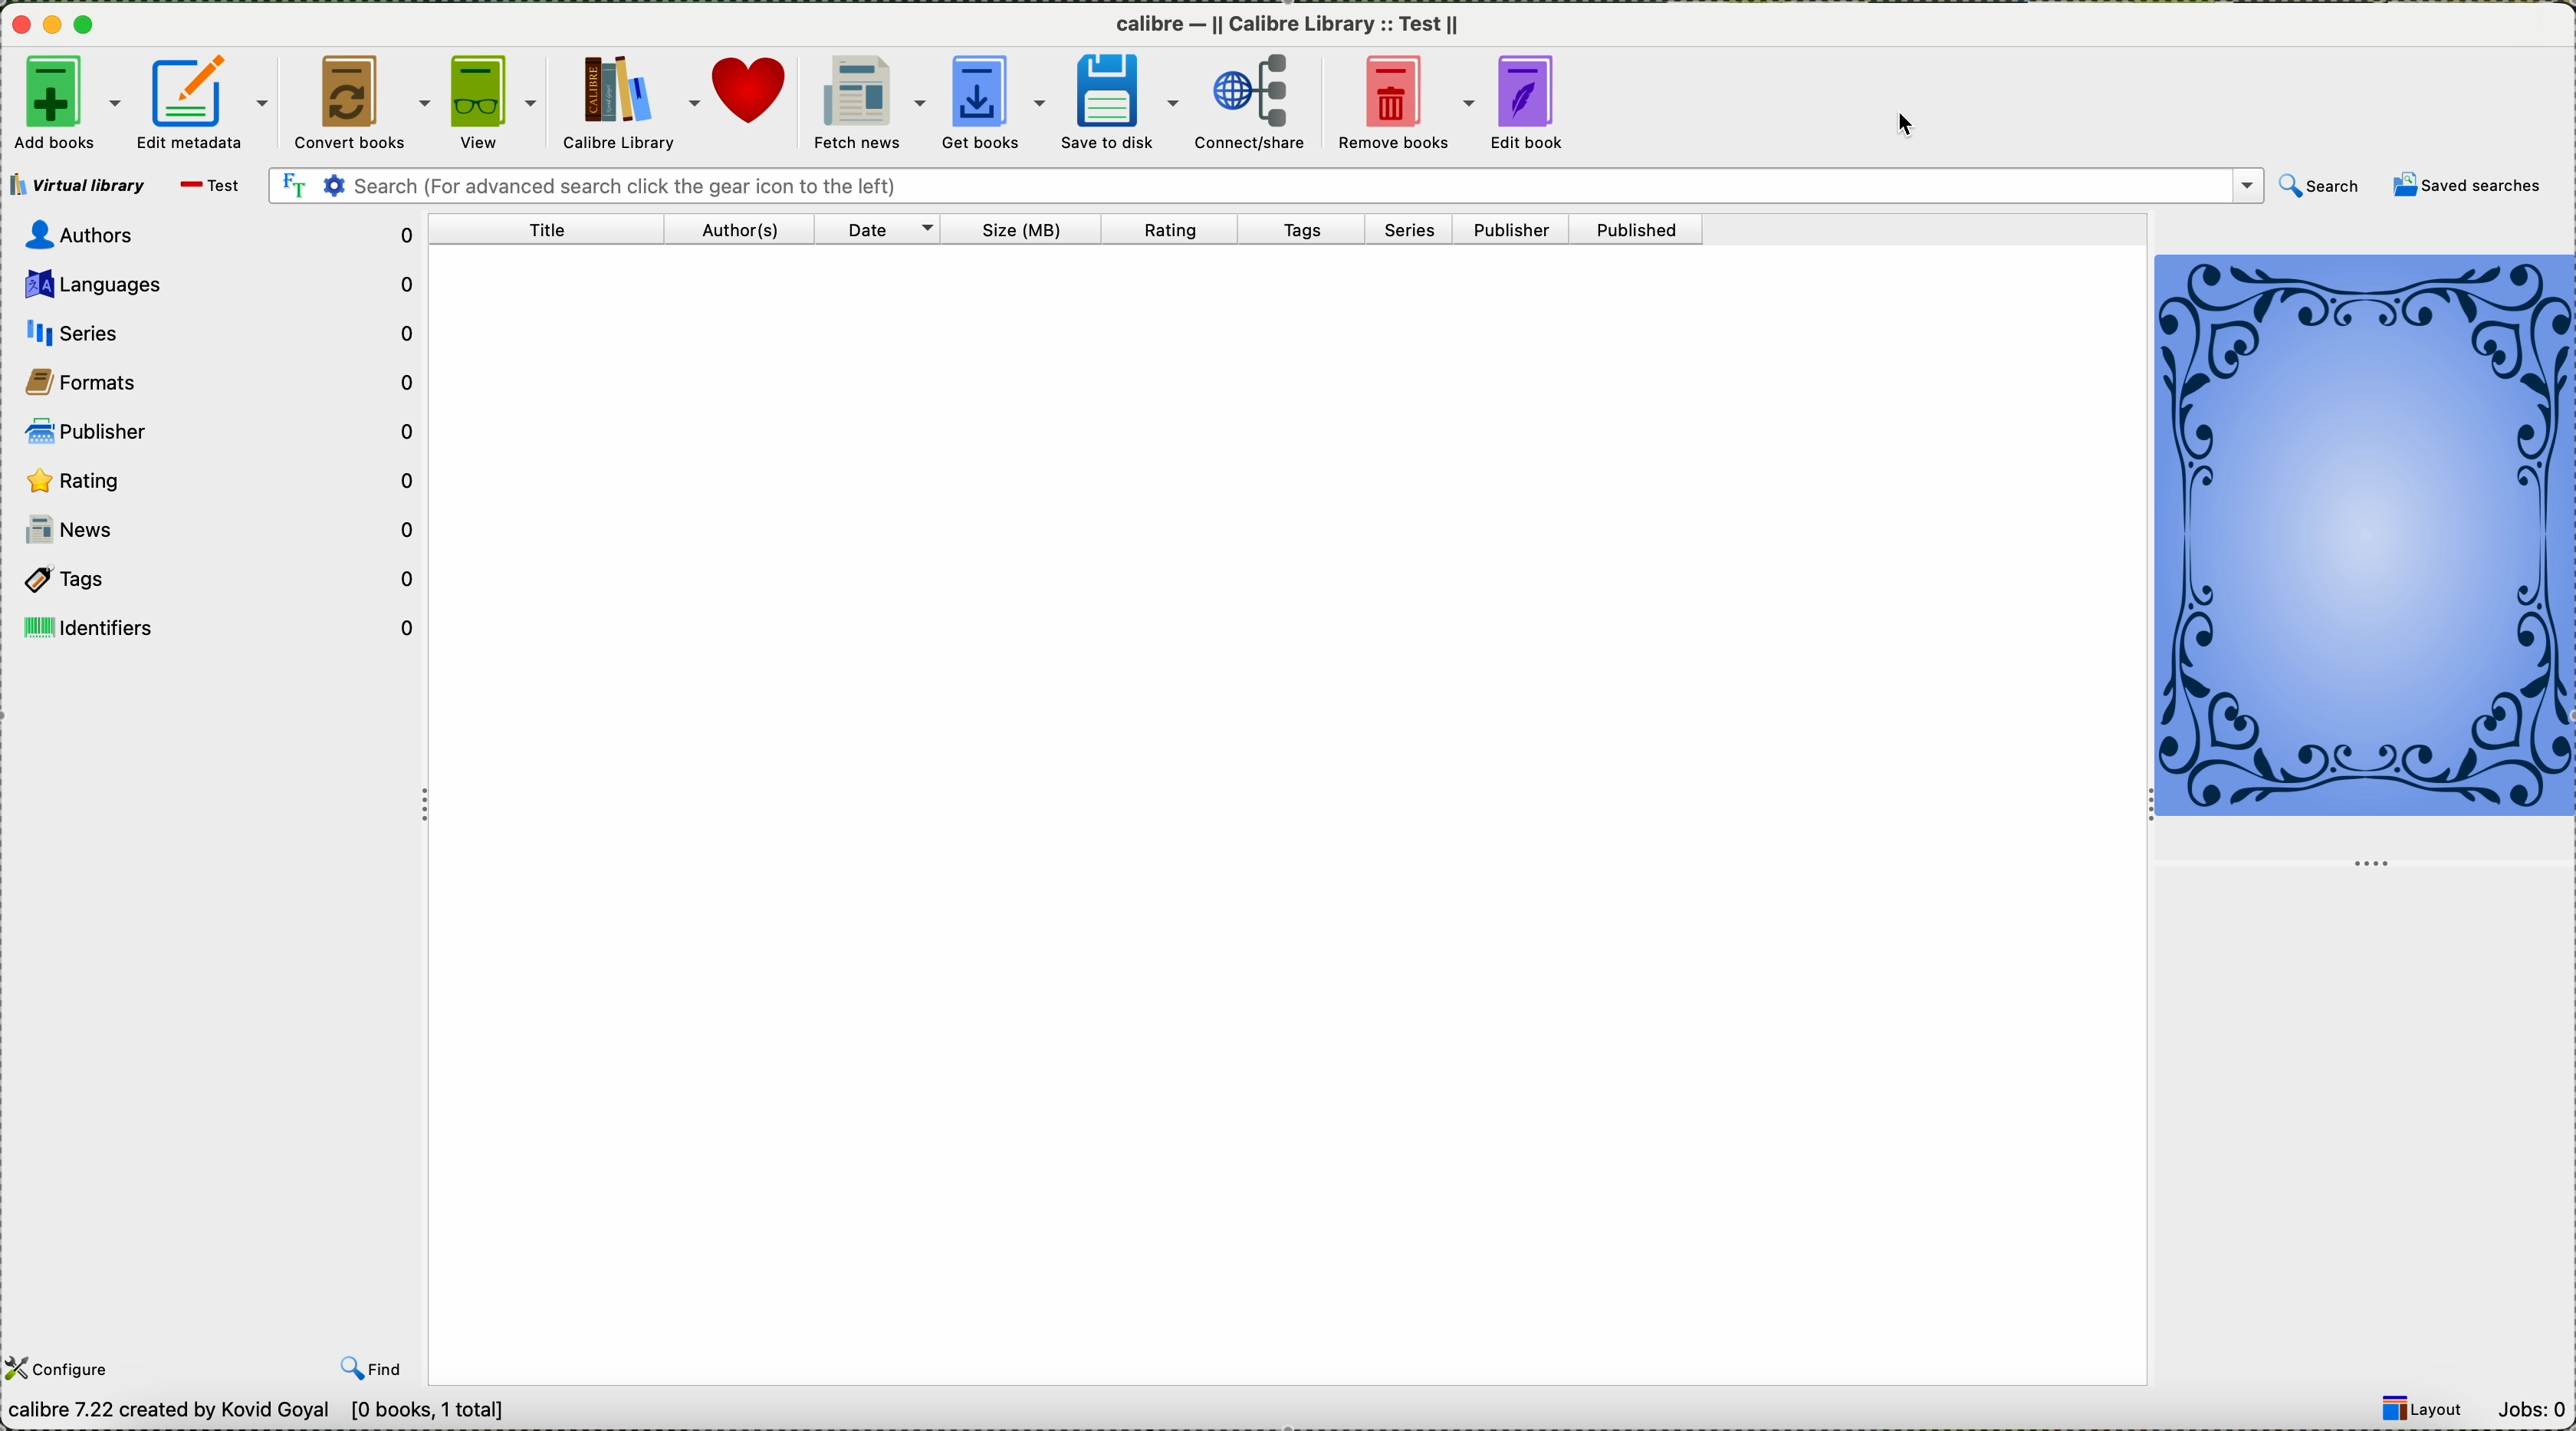 Image resolution: width=2576 pixels, height=1431 pixels. I want to click on tags, so click(1314, 229).